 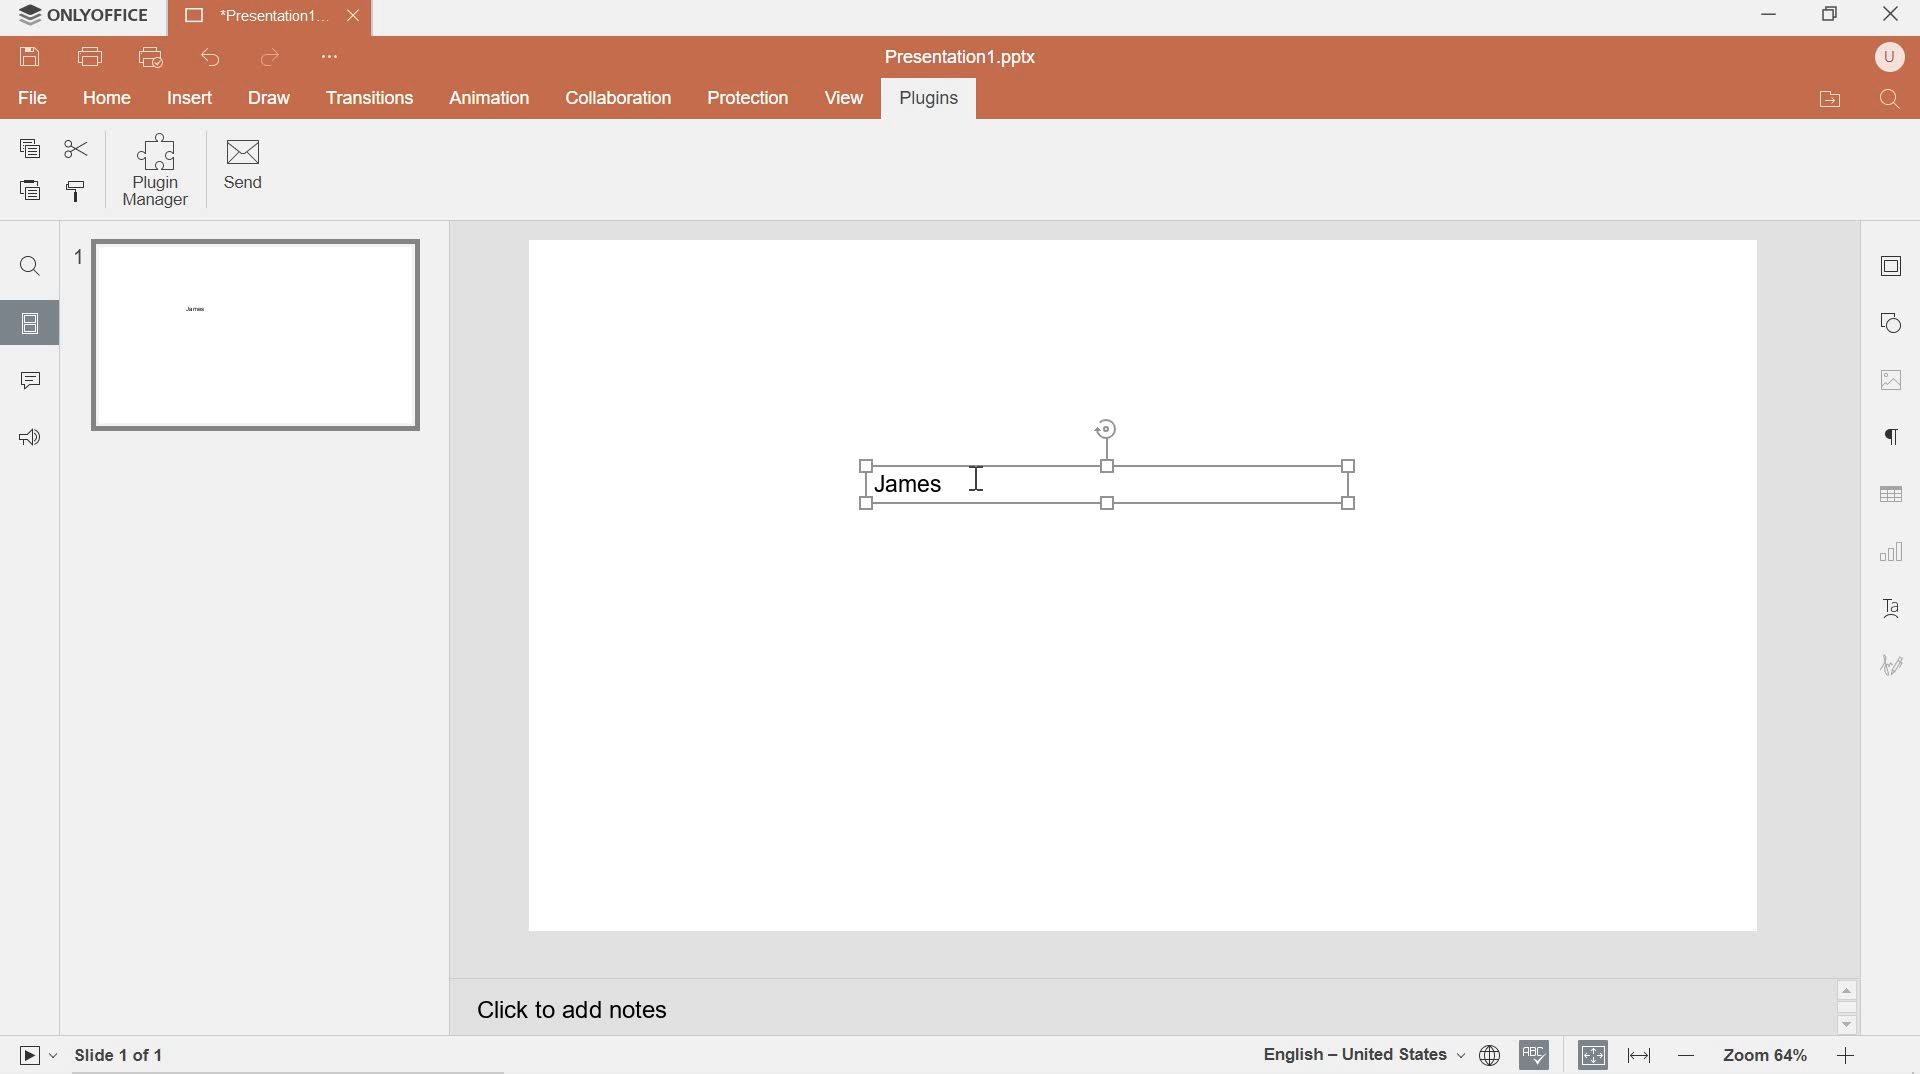 What do you see at coordinates (34, 268) in the screenshot?
I see `Find` at bounding box center [34, 268].